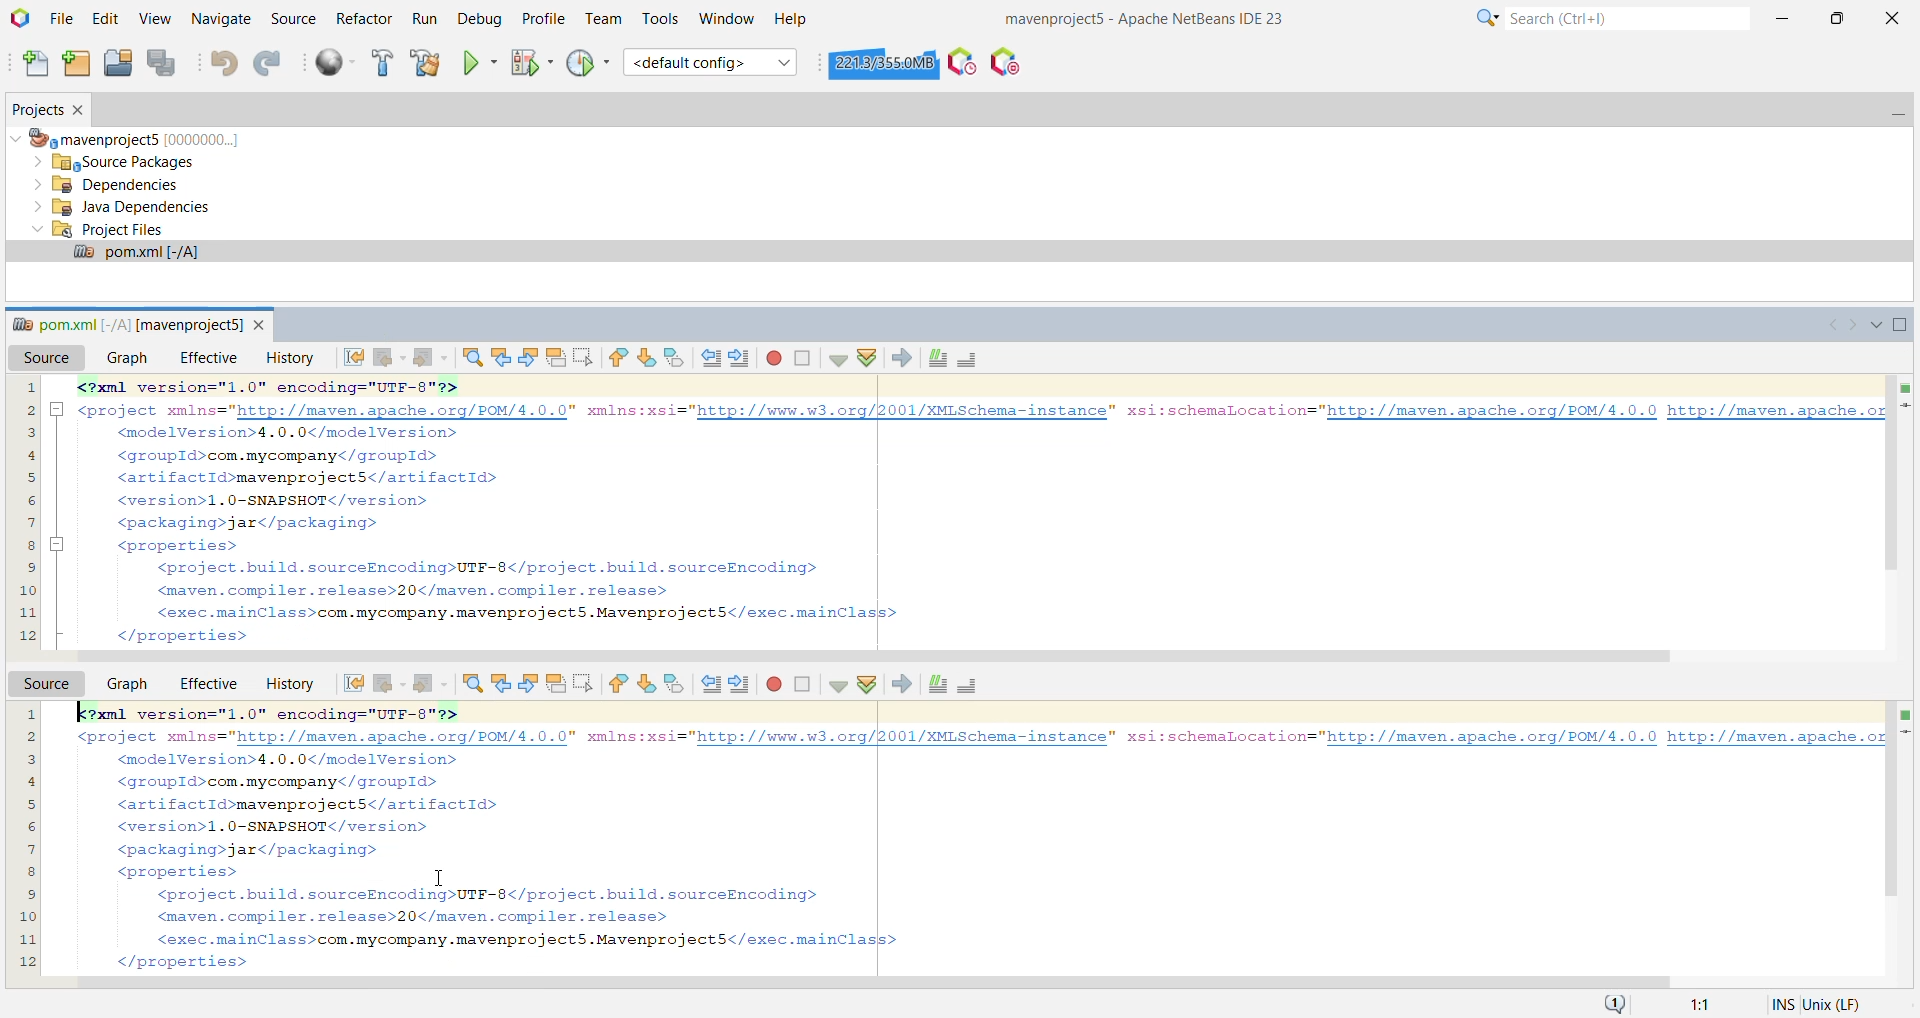 The height and width of the screenshot is (1018, 1920). What do you see at coordinates (503, 357) in the screenshot?
I see `Find previous occurrence` at bounding box center [503, 357].